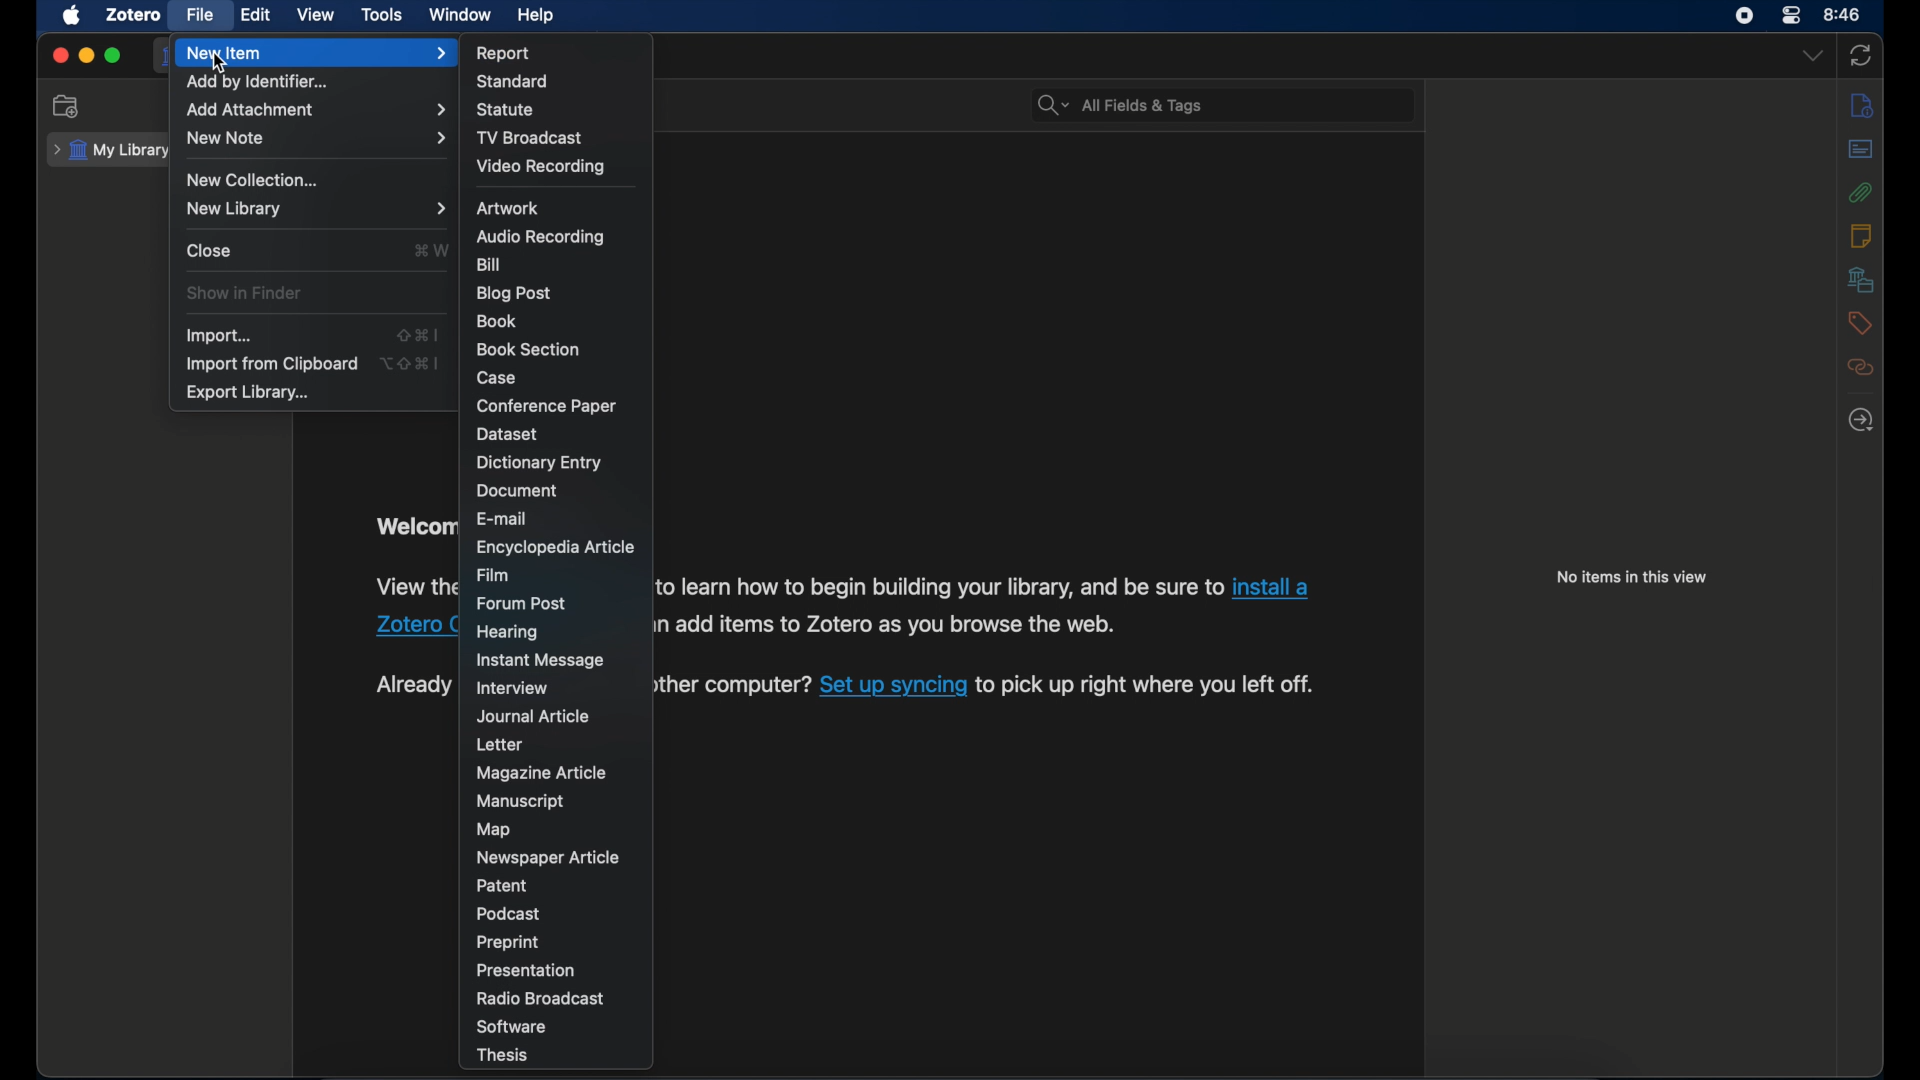 The width and height of the screenshot is (1920, 1080). I want to click on dataset, so click(505, 434).